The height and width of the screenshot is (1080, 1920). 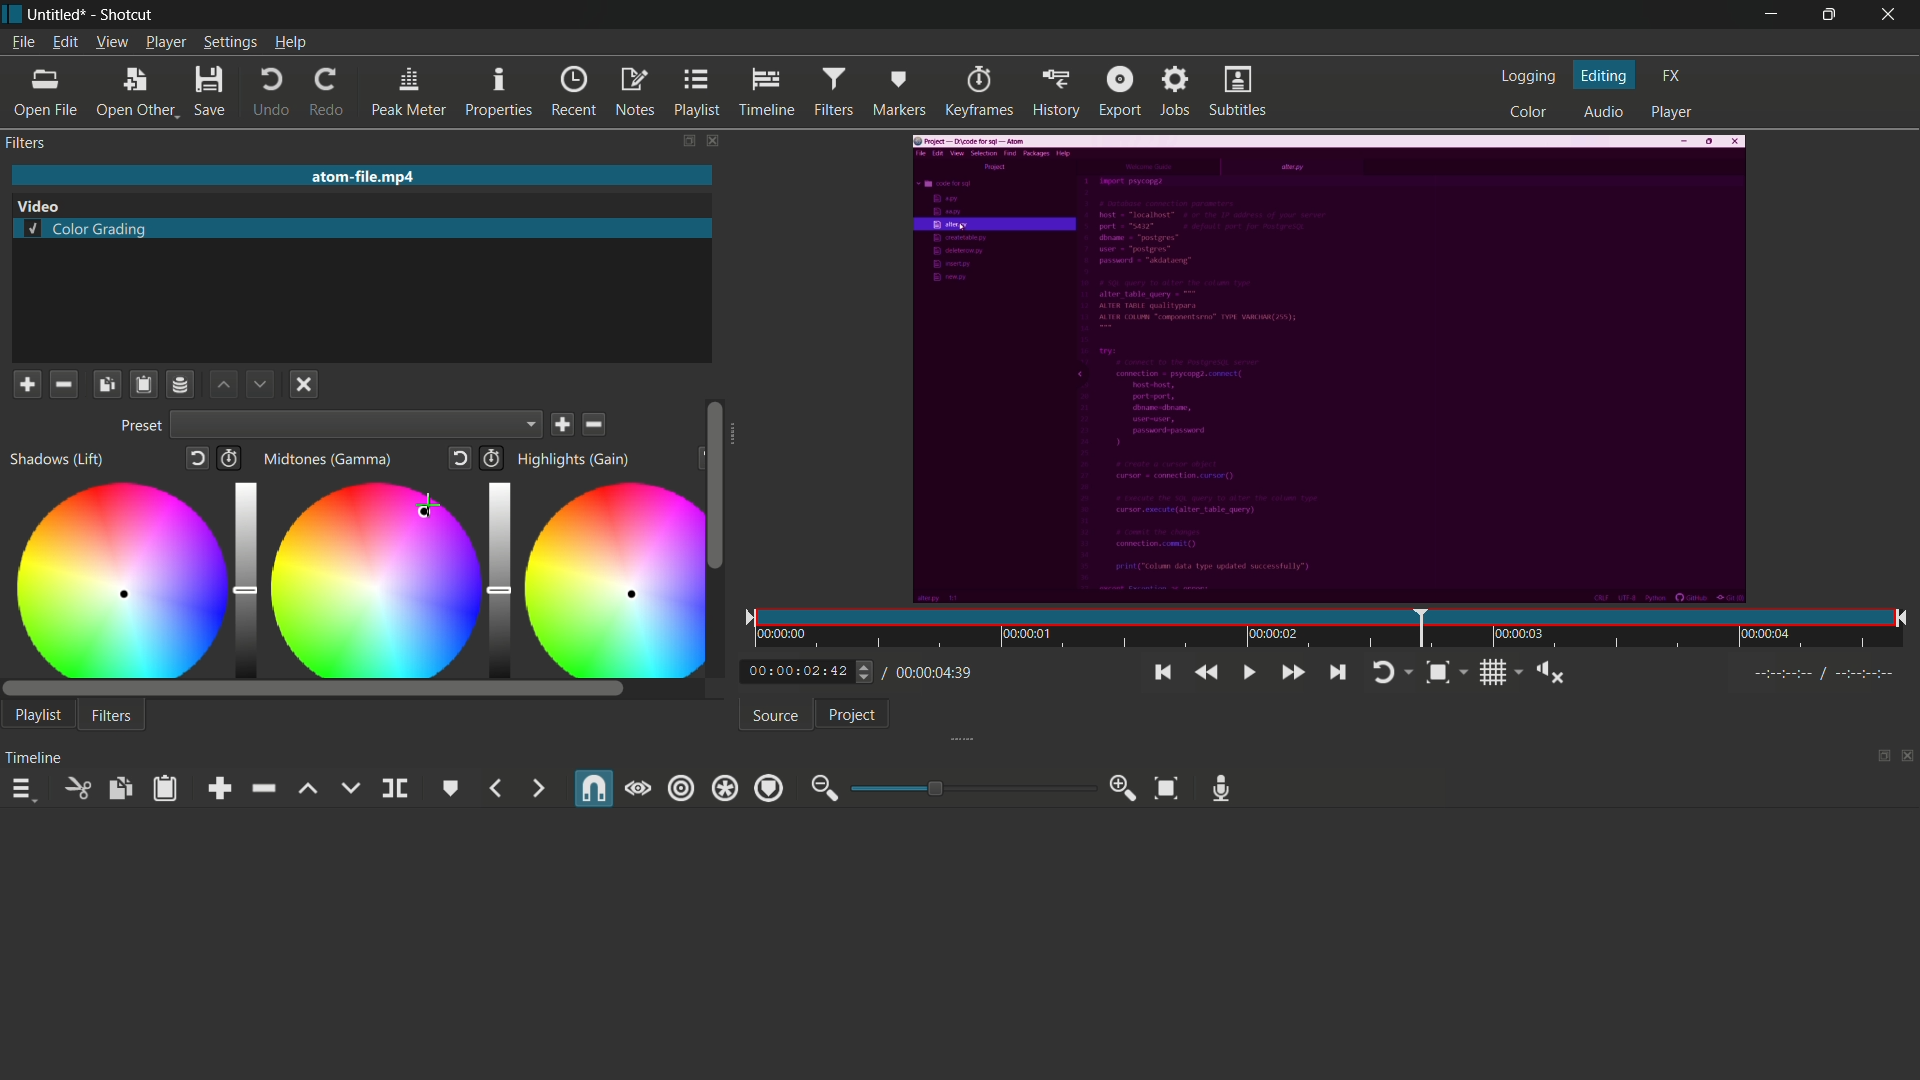 I want to click on append, so click(x=224, y=789).